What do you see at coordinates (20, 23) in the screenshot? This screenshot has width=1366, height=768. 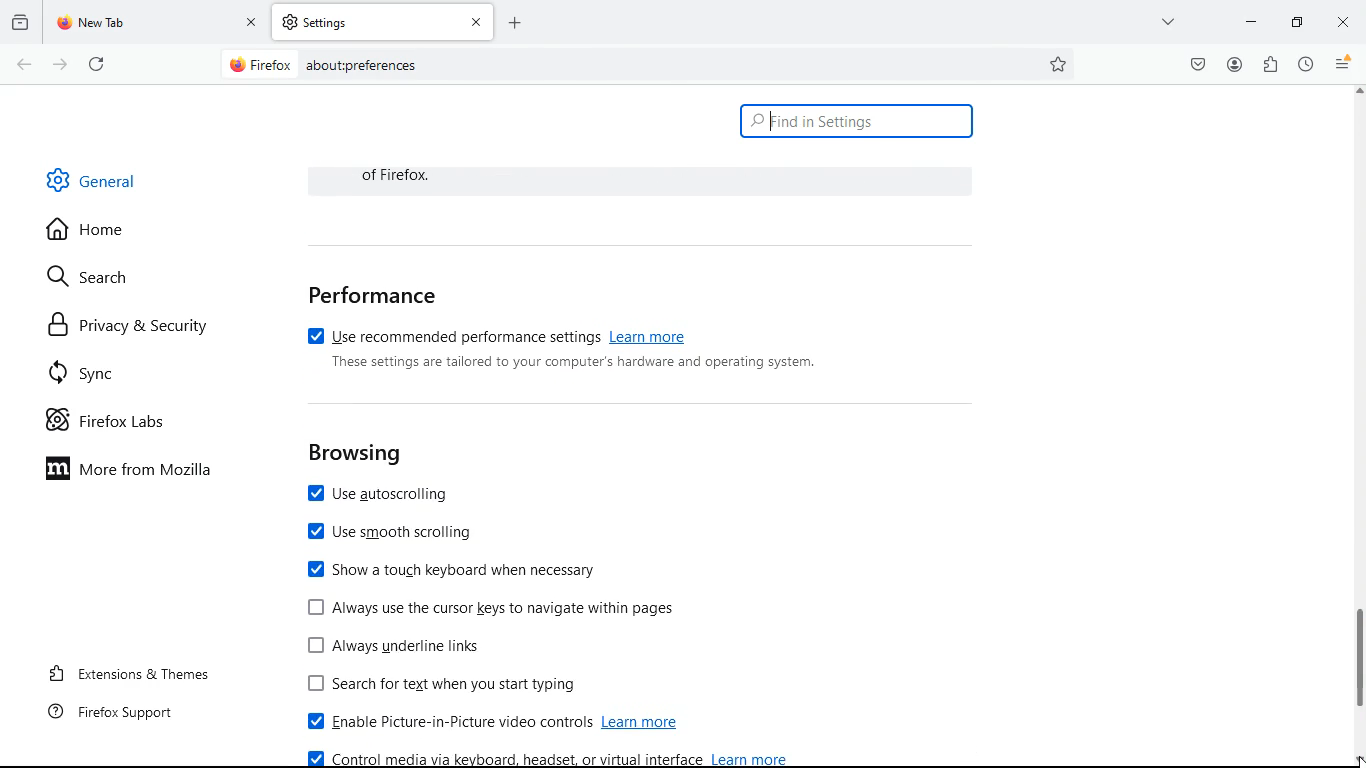 I see `history` at bounding box center [20, 23].